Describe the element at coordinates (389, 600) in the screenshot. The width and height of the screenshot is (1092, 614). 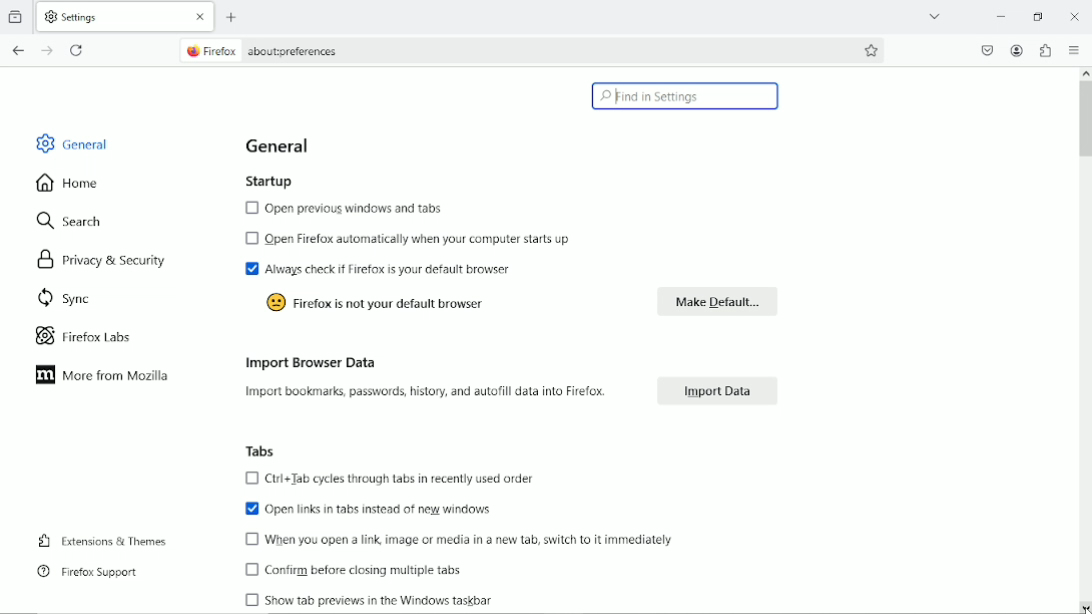
I see `Show tabs preview in the window taskbar` at that location.